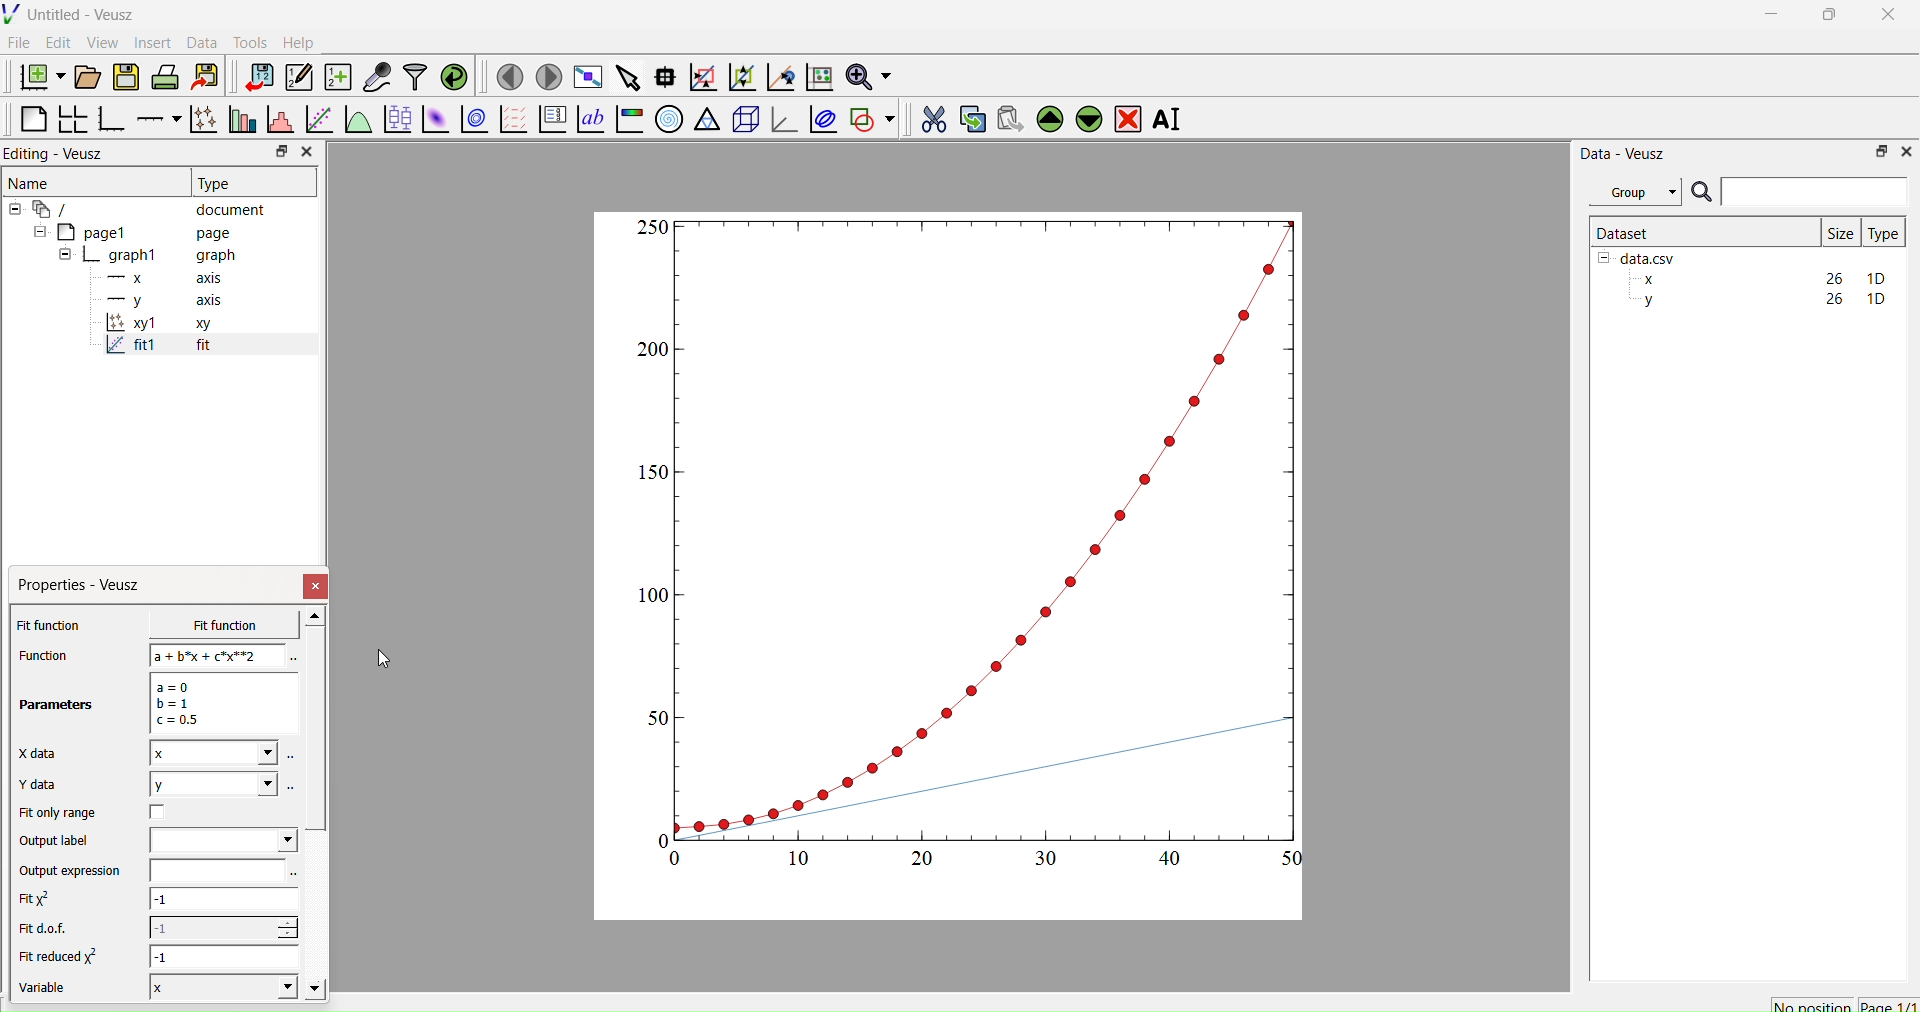 The height and width of the screenshot is (1012, 1920). What do you see at coordinates (1007, 116) in the screenshot?
I see `Paste` at bounding box center [1007, 116].